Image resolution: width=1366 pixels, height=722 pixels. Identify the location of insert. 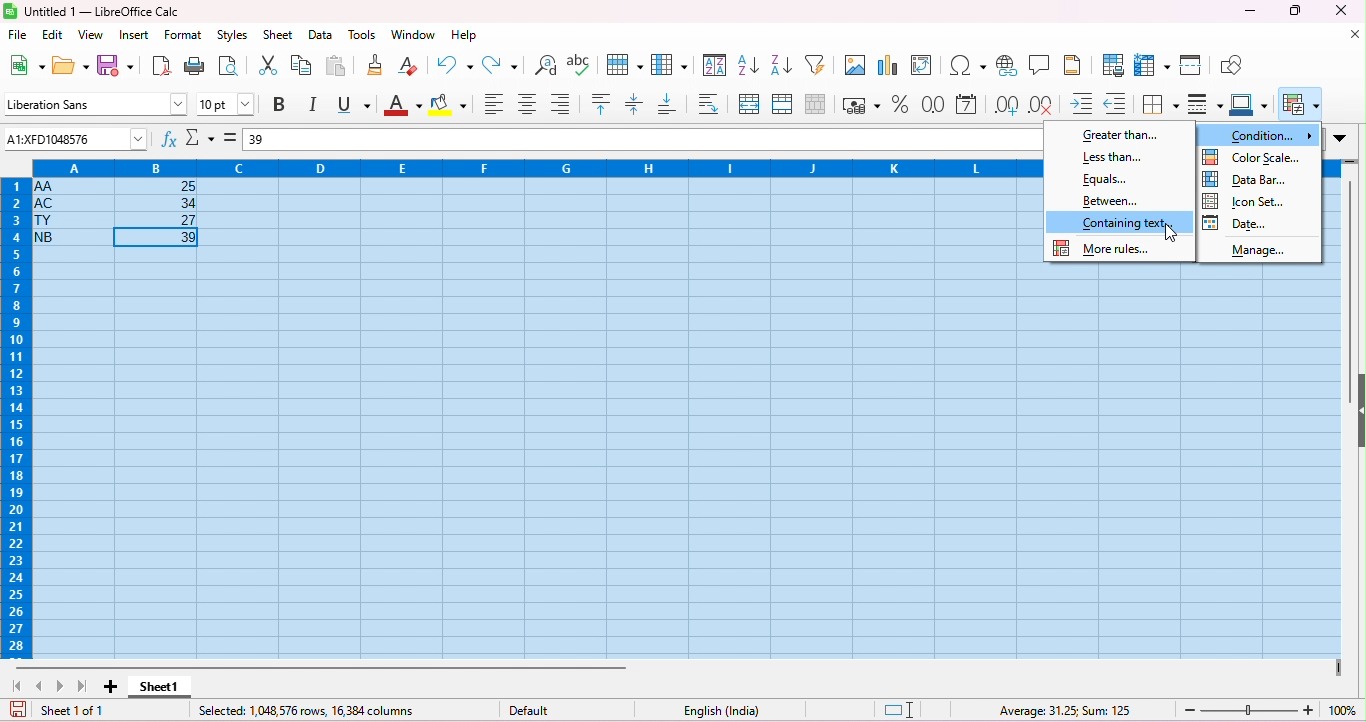
(133, 35).